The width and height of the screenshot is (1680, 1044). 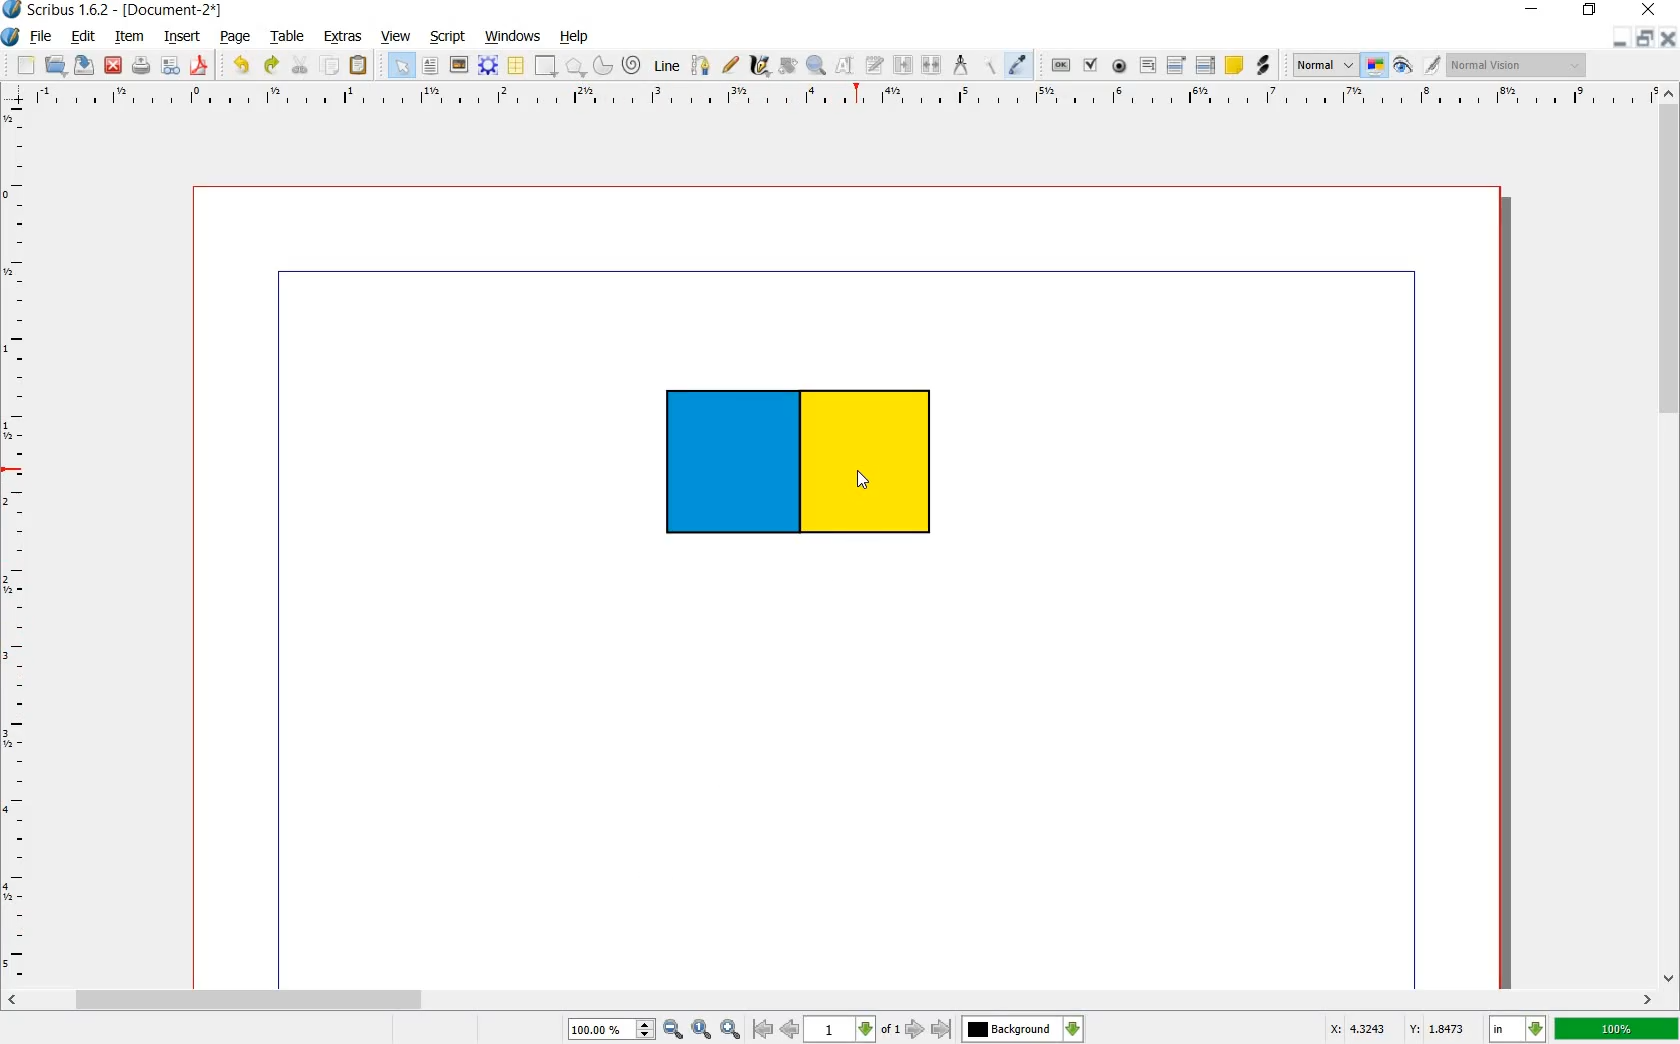 What do you see at coordinates (1515, 1028) in the screenshot?
I see `select current unit` at bounding box center [1515, 1028].